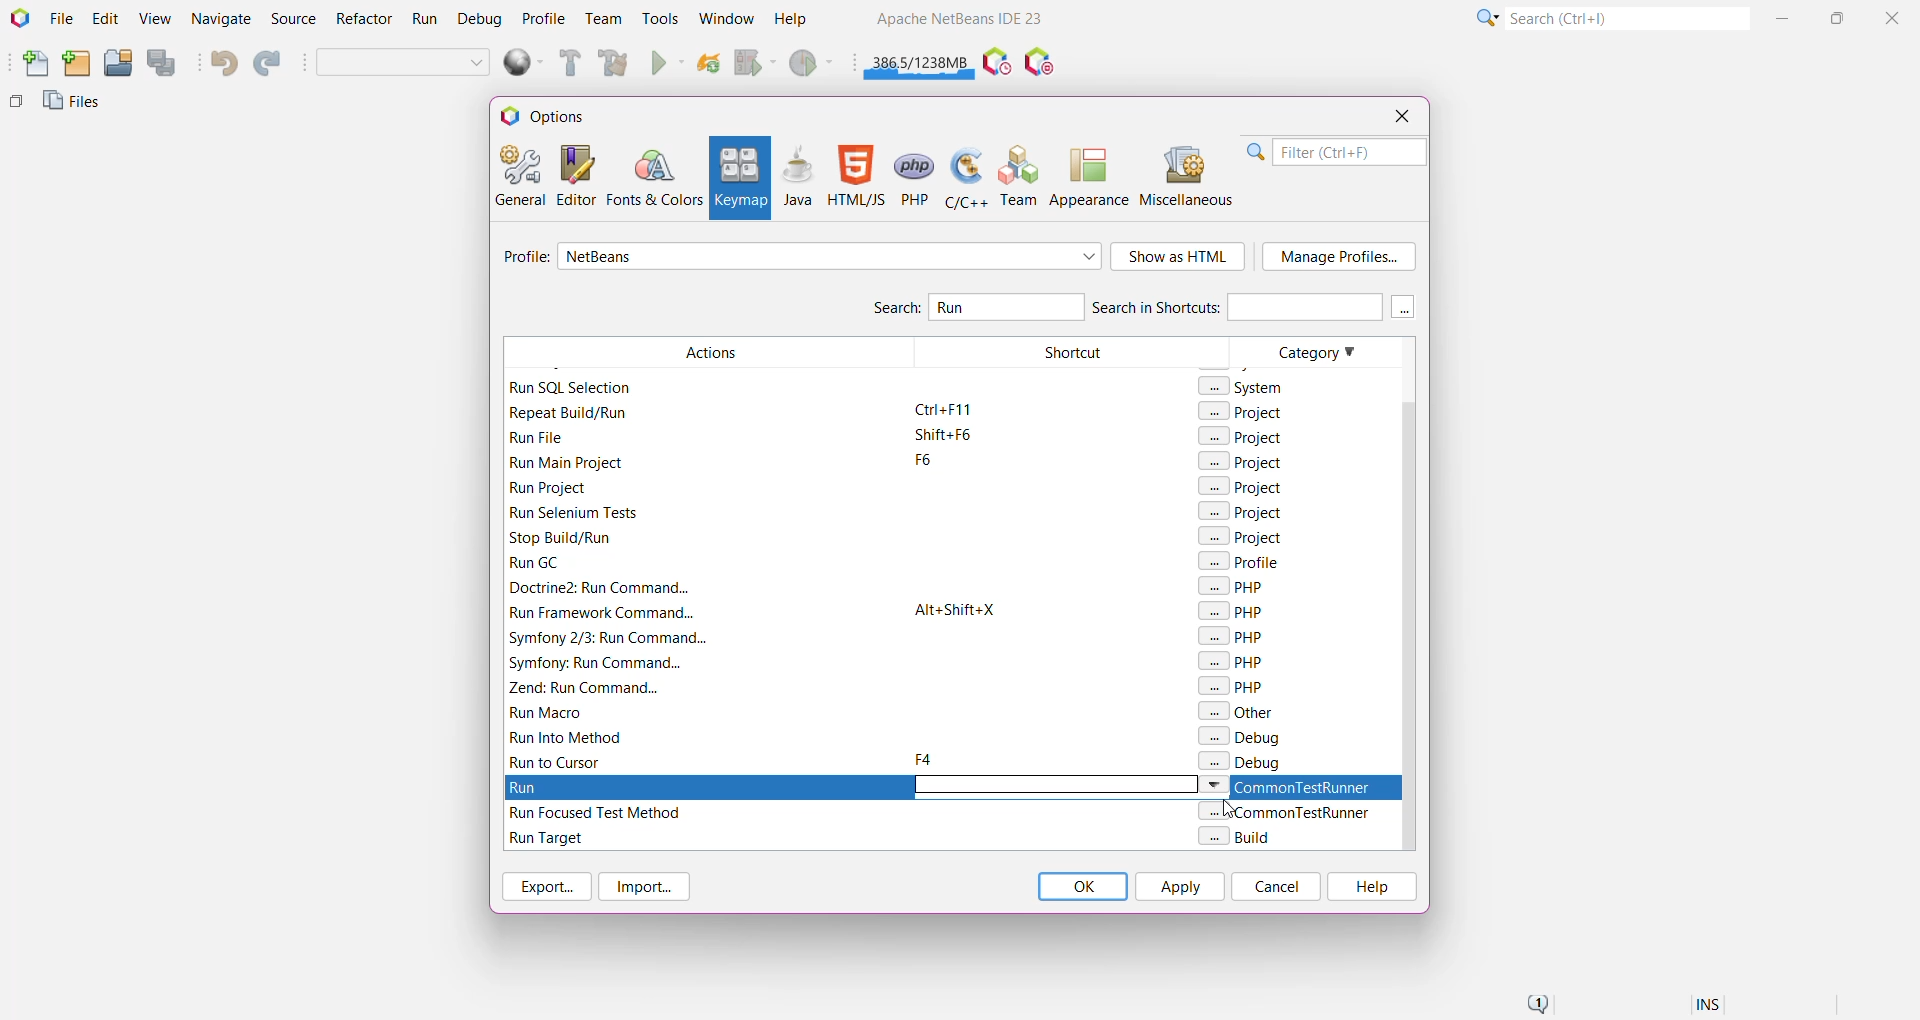  Describe the element at coordinates (1073, 554) in the screenshot. I see `Shortcut` at that location.